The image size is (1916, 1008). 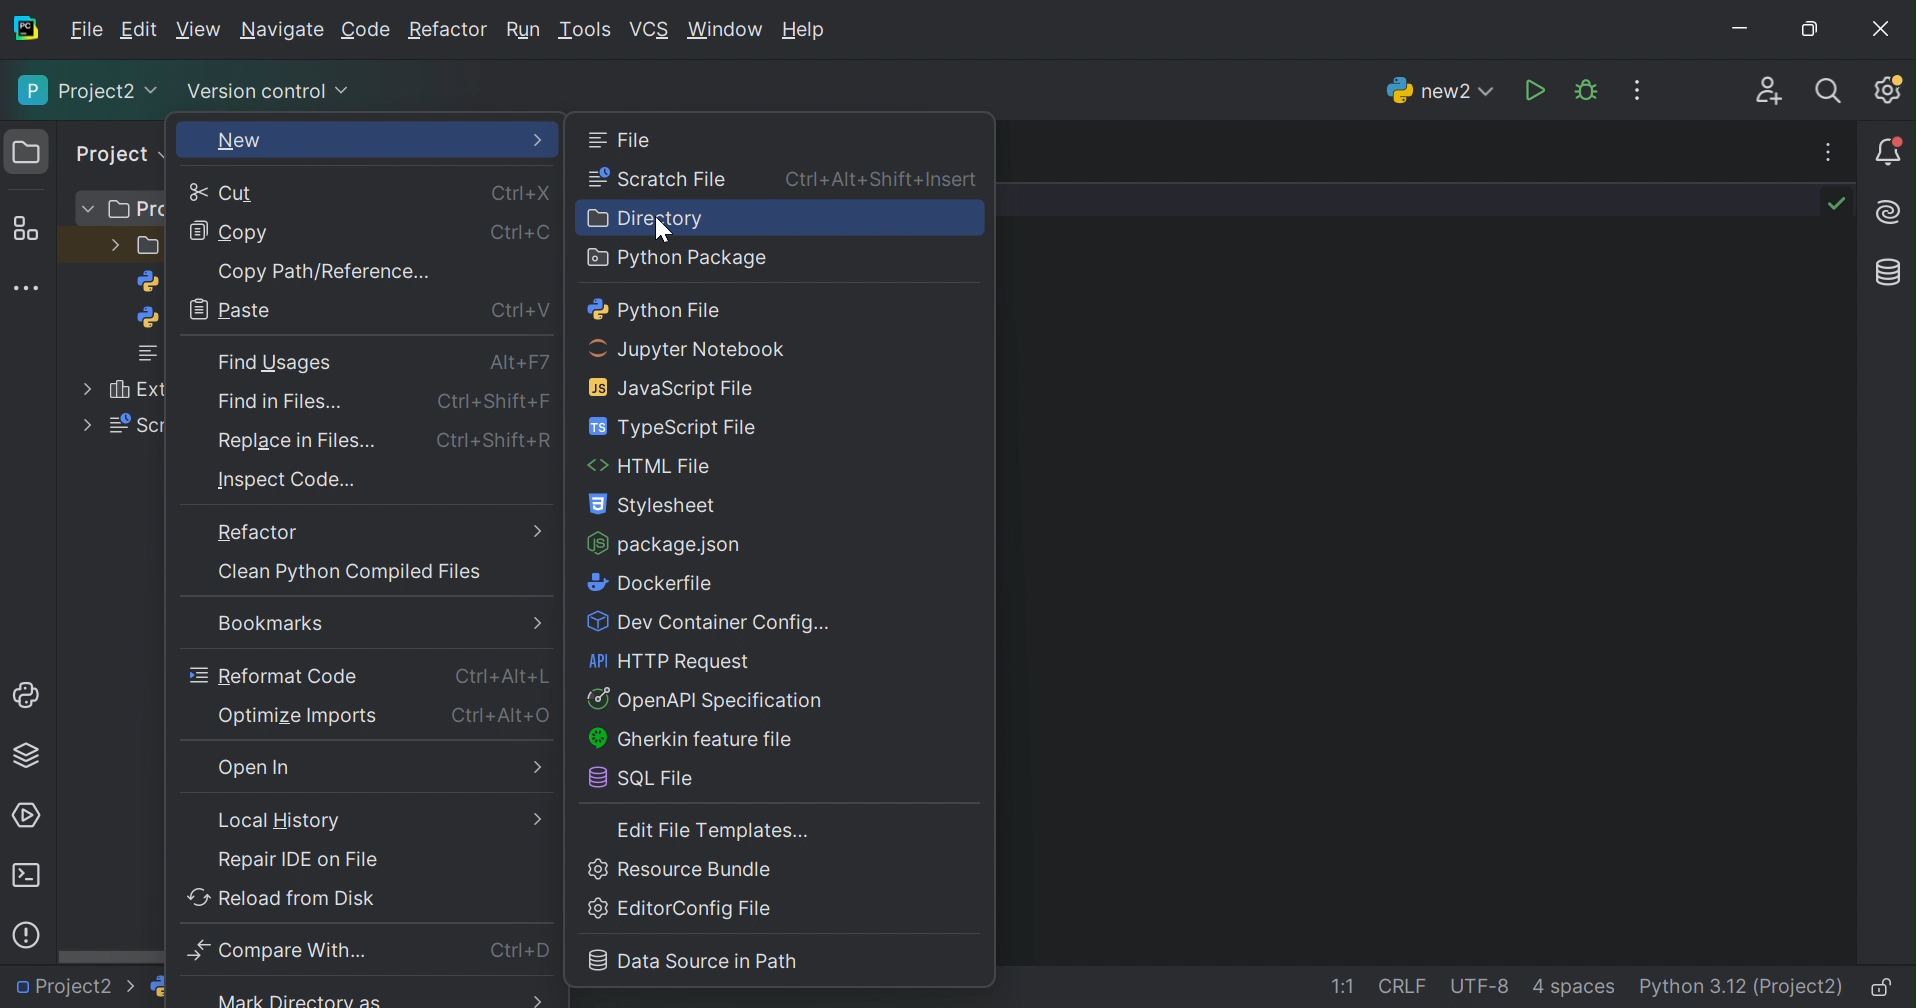 What do you see at coordinates (88, 424) in the screenshot?
I see `More` at bounding box center [88, 424].